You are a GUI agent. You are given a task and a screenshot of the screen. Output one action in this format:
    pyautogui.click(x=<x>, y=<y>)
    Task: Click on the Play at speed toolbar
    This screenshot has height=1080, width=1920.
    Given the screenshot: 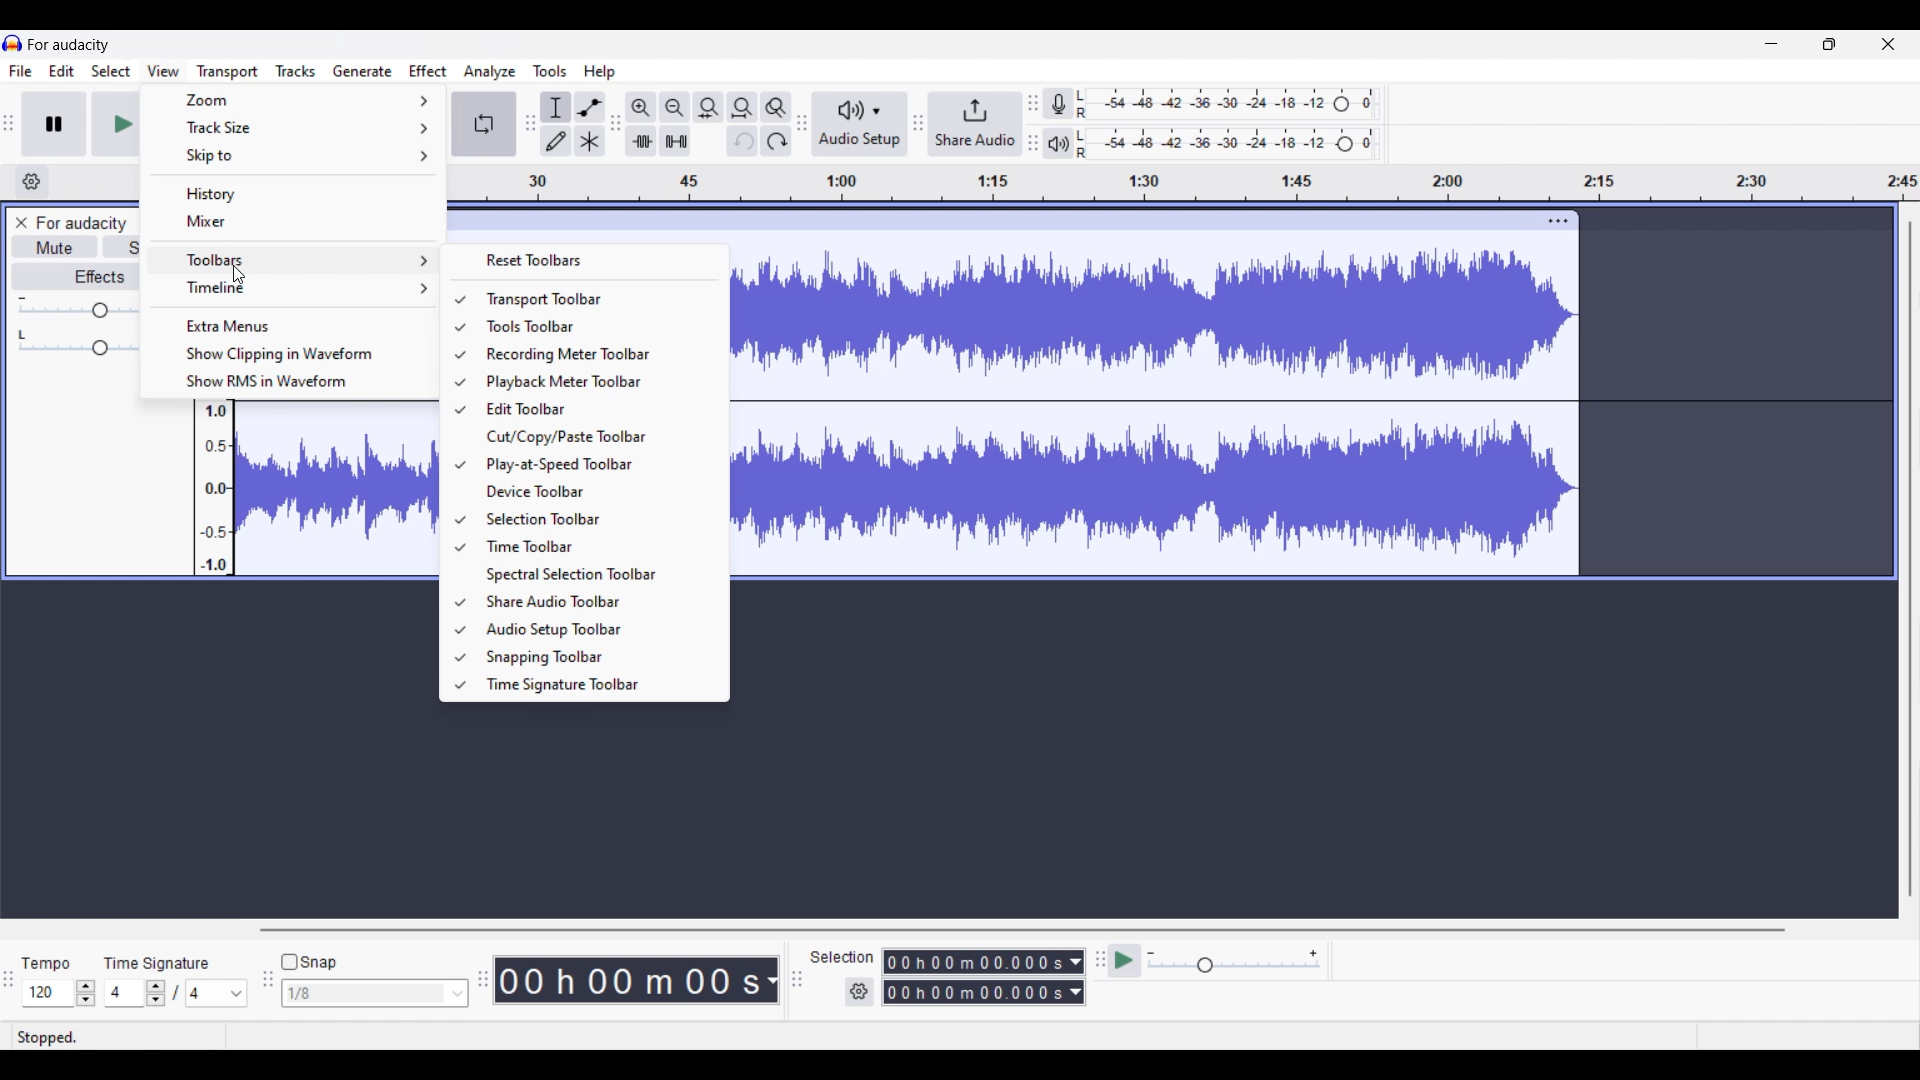 What is the action you would take?
    pyautogui.click(x=596, y=465)
    